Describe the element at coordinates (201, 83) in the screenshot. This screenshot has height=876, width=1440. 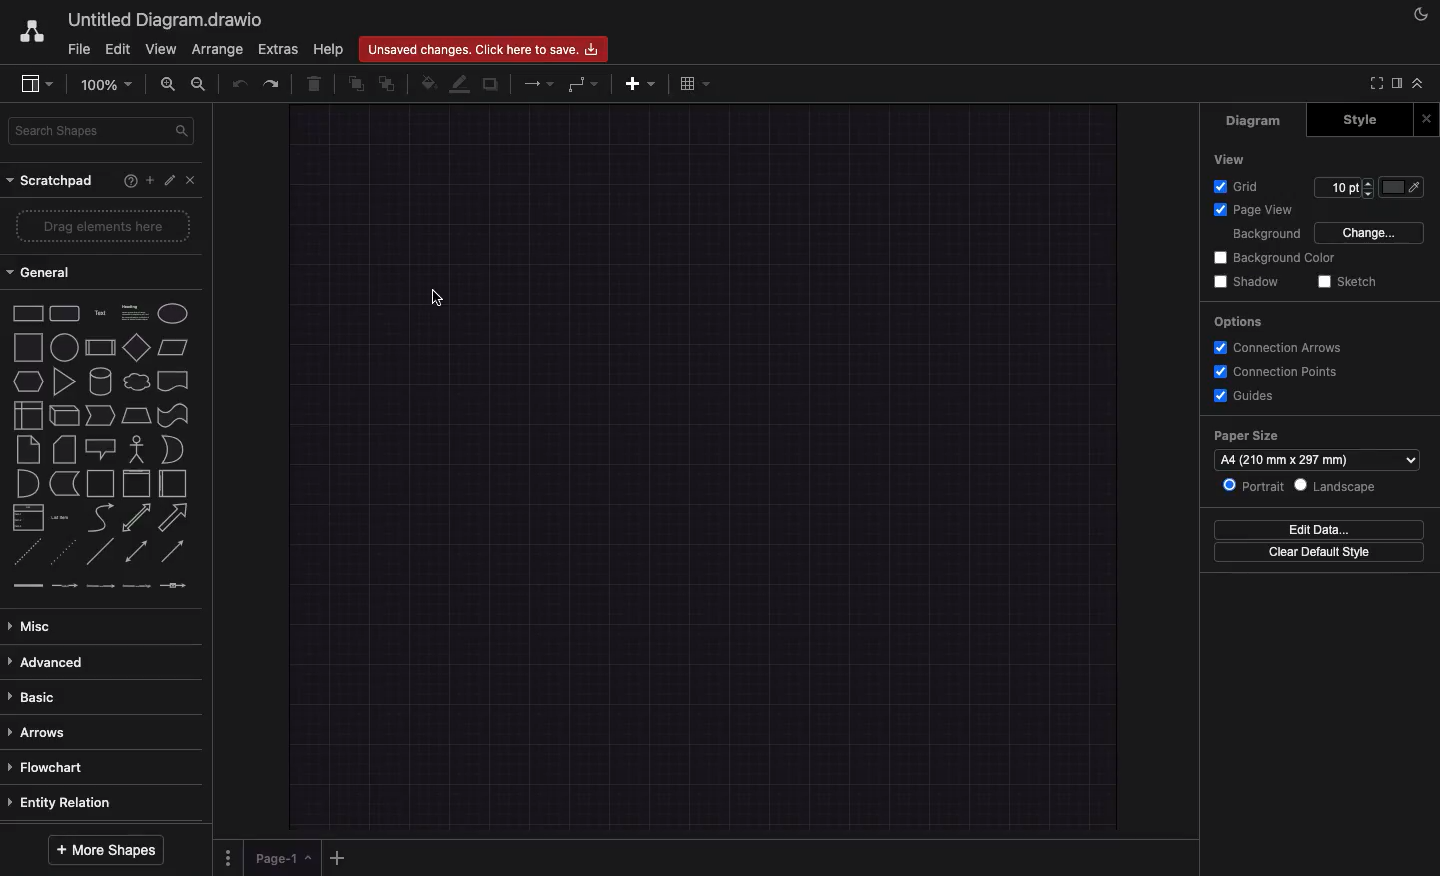
I see `Zoom out` at that location.